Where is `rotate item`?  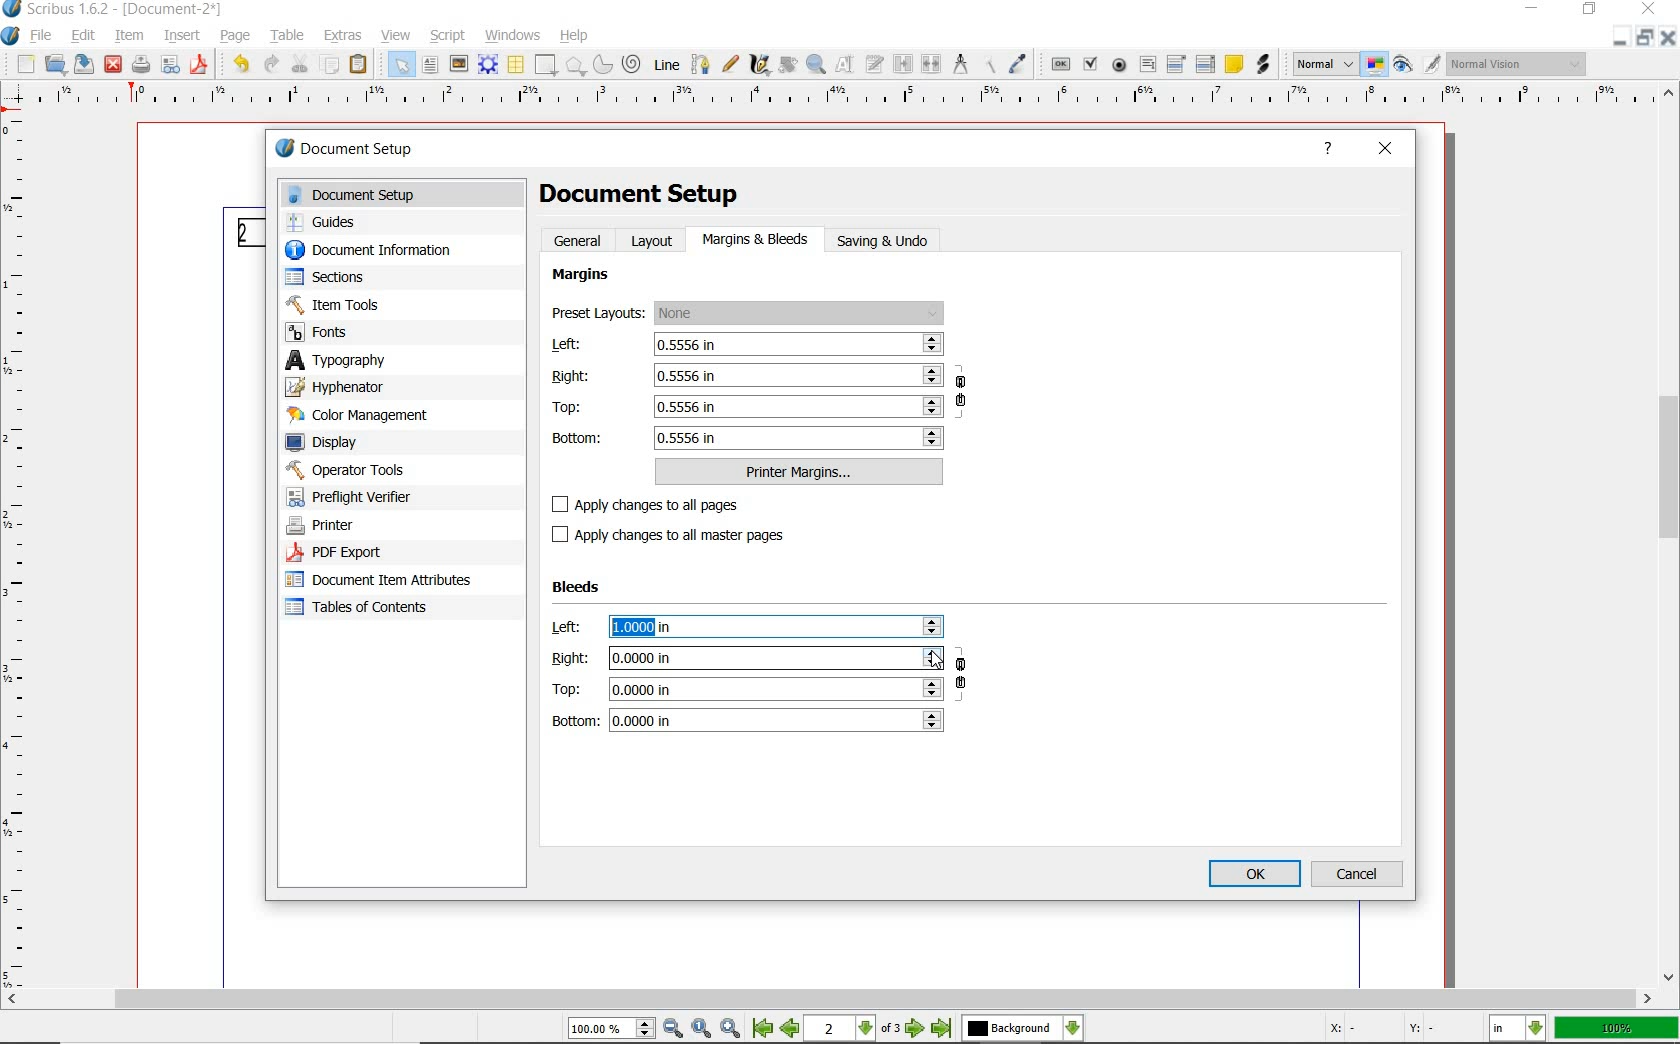 rotate item is located at coordinates (787, 64).